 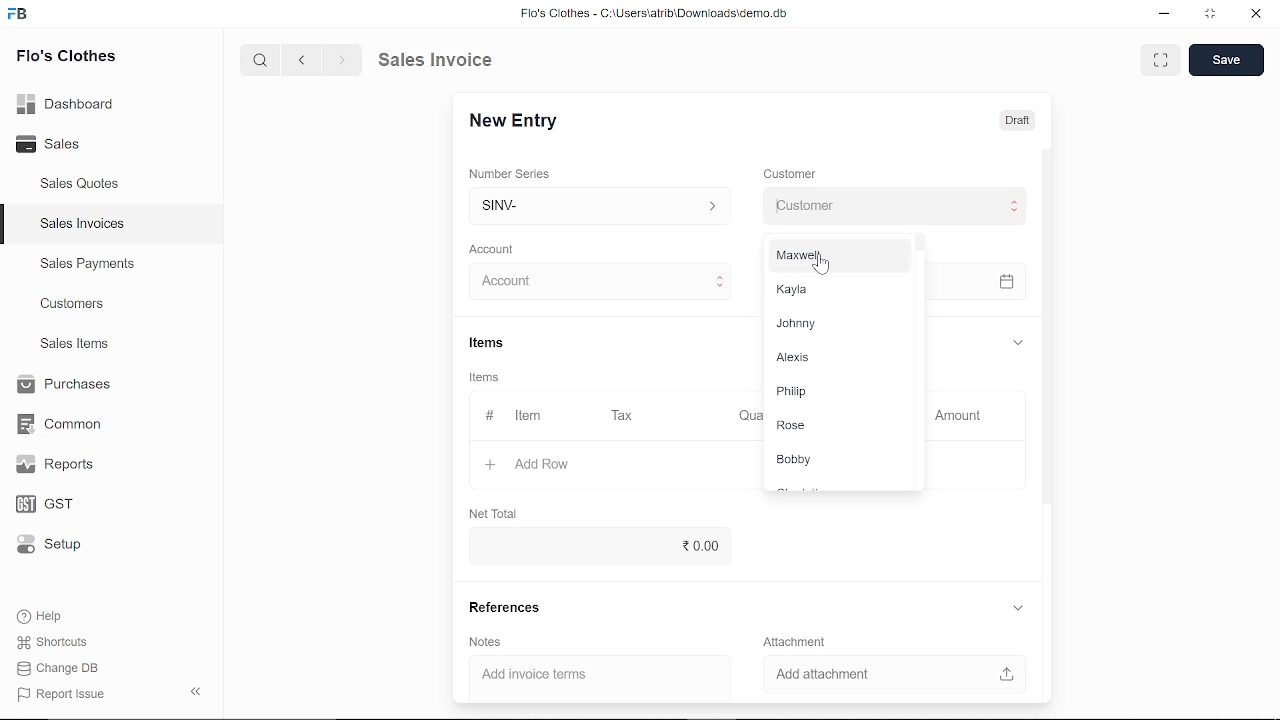 What do you see at coordinates (491, 343) in the screenshot?
I see `Items` at bounding box center [491, 343].